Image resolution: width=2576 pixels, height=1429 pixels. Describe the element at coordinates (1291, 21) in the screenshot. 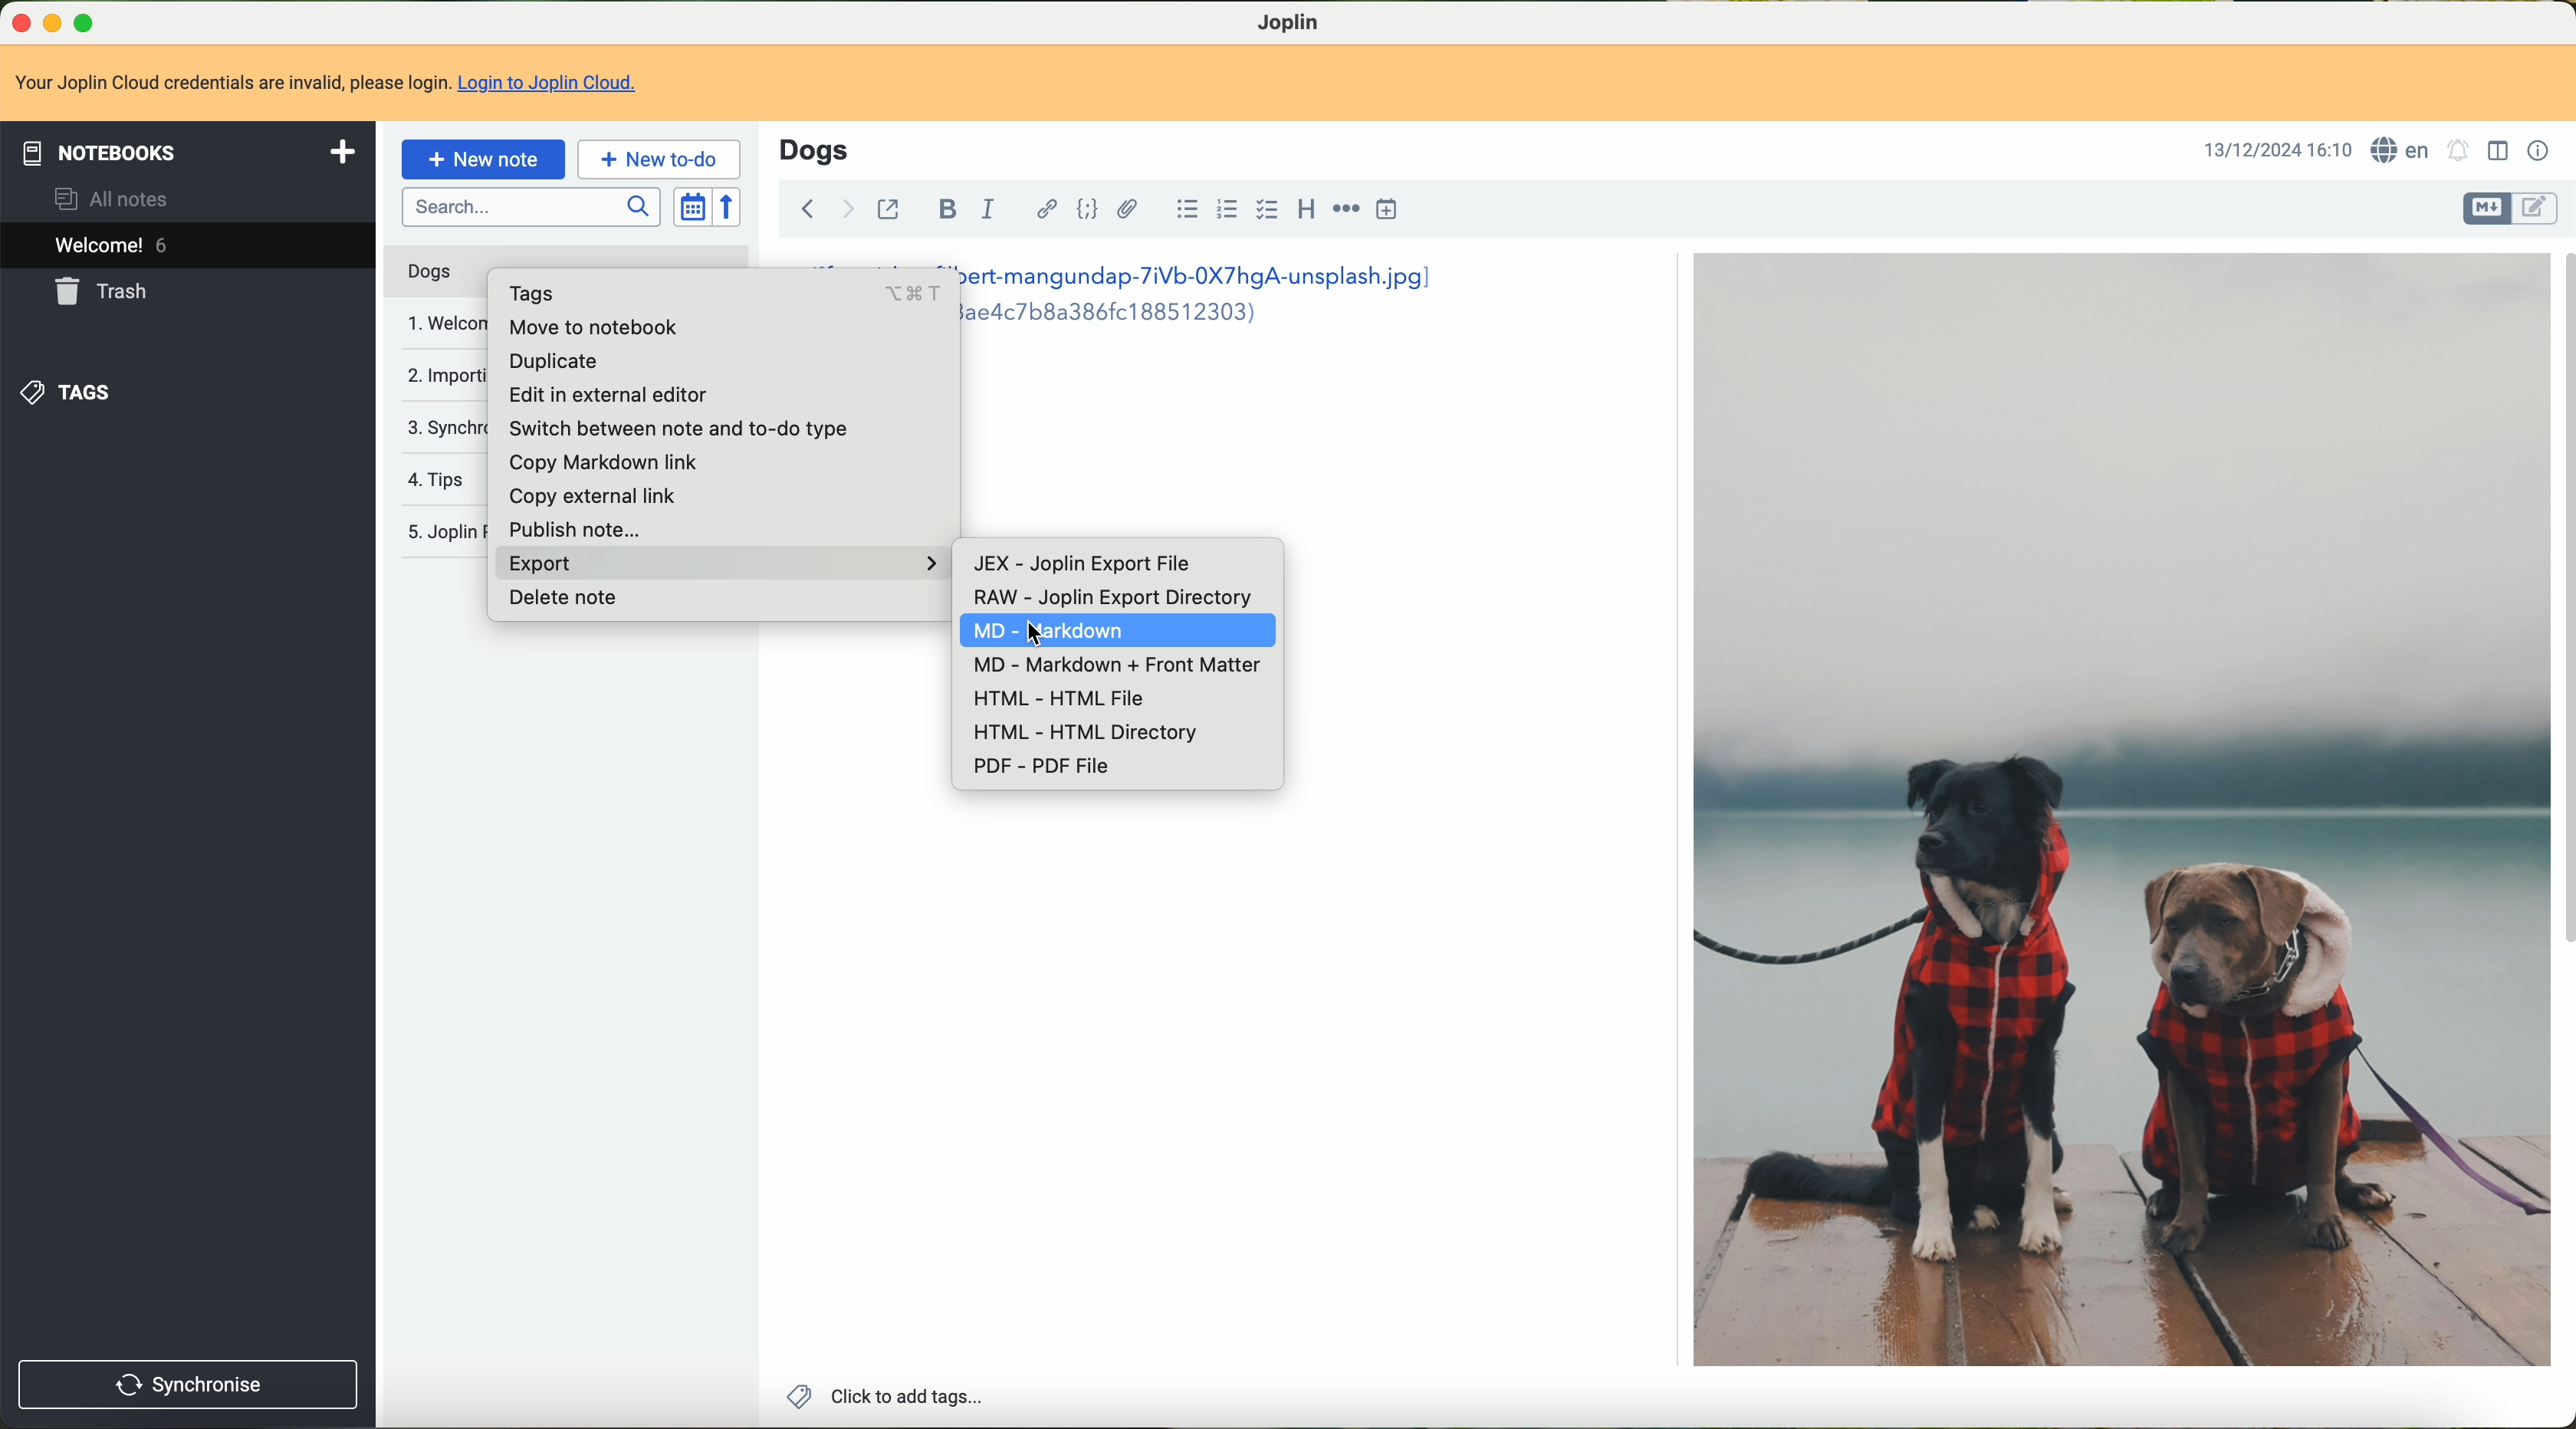

I see `Joplin` at that location.